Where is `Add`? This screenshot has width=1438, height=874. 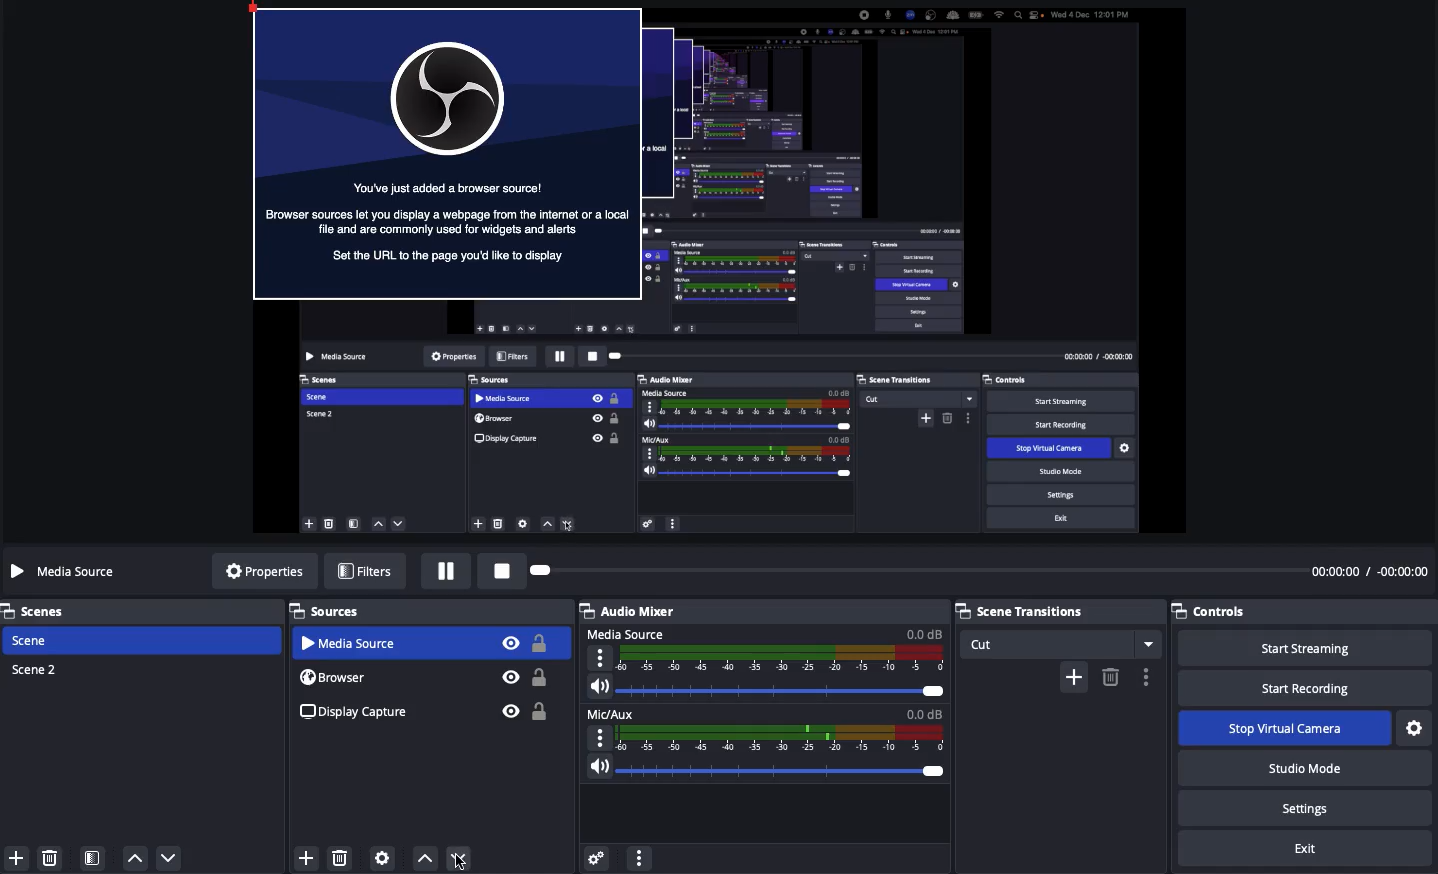 Add is located at coordinates (16, 858).